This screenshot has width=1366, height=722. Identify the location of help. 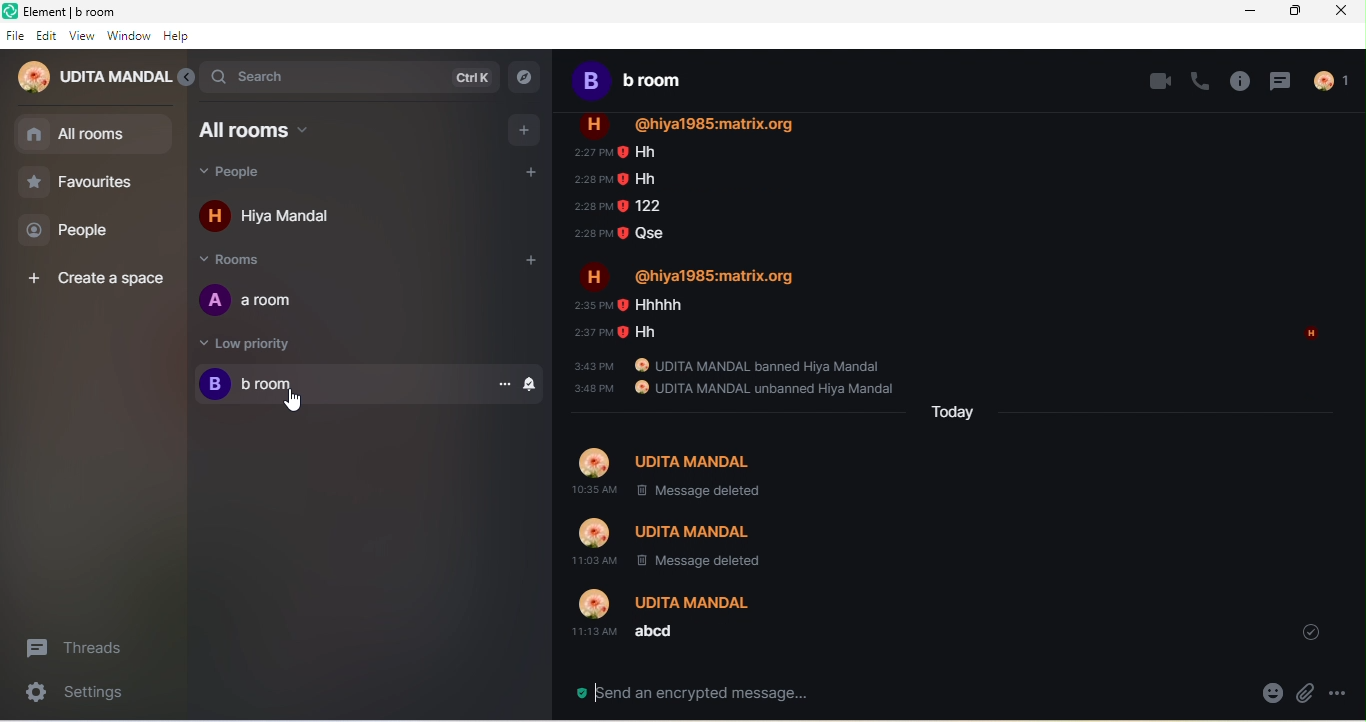
(180, 38).